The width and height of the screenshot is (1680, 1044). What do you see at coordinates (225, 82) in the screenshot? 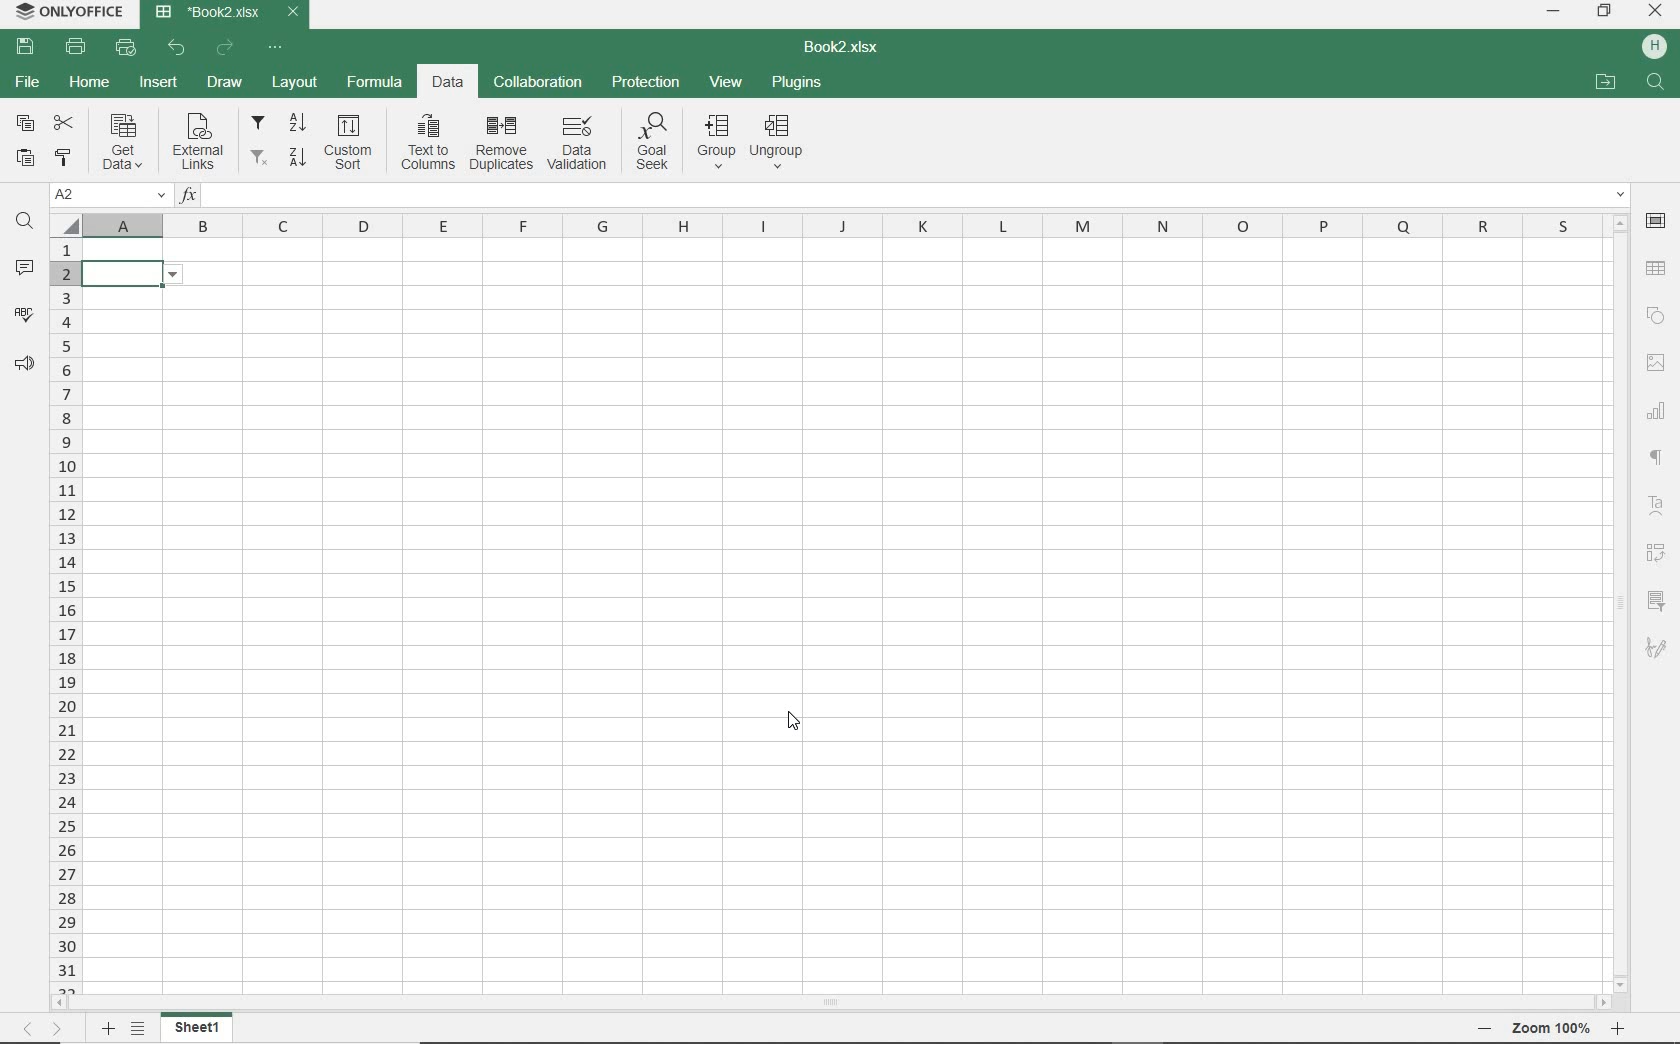
I see `DRAW` at bounding box center [225, 82].